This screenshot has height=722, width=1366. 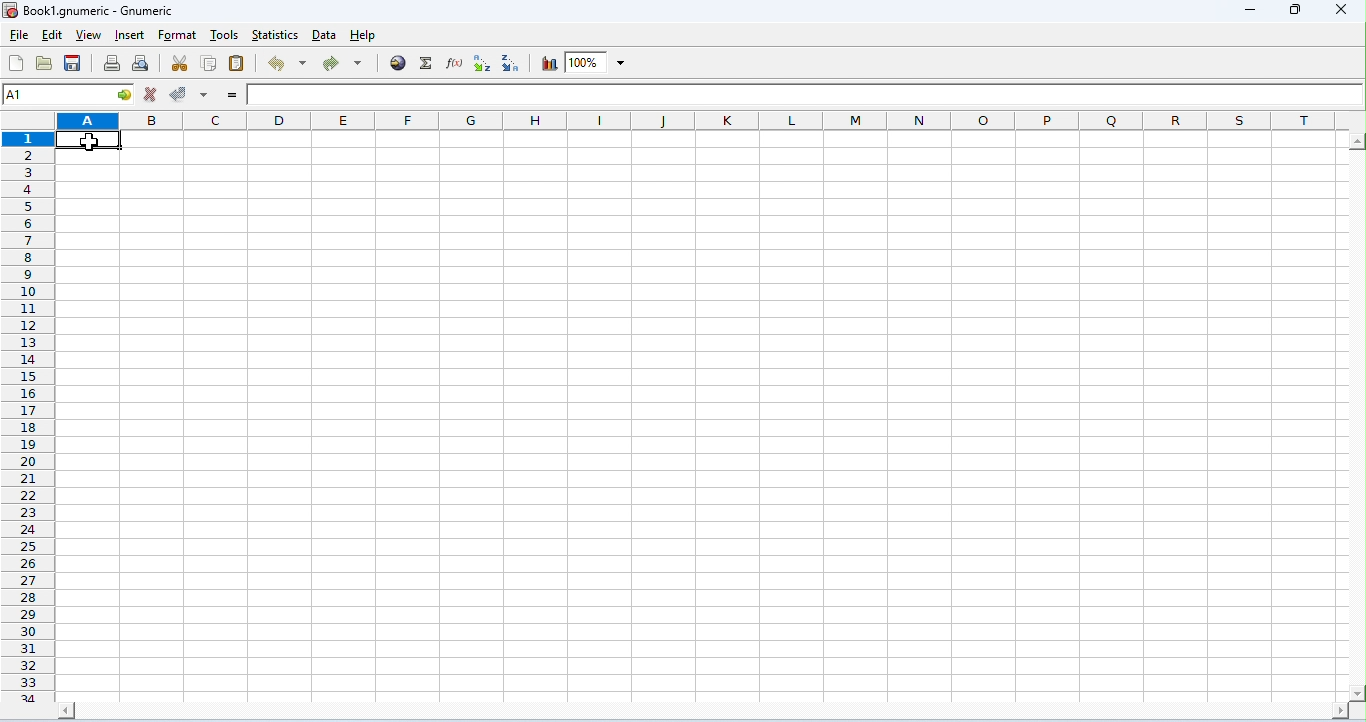 What do you see at coordinates (289, 63) in the screenshot?
I see `undo` at bounding box center [289, 63].